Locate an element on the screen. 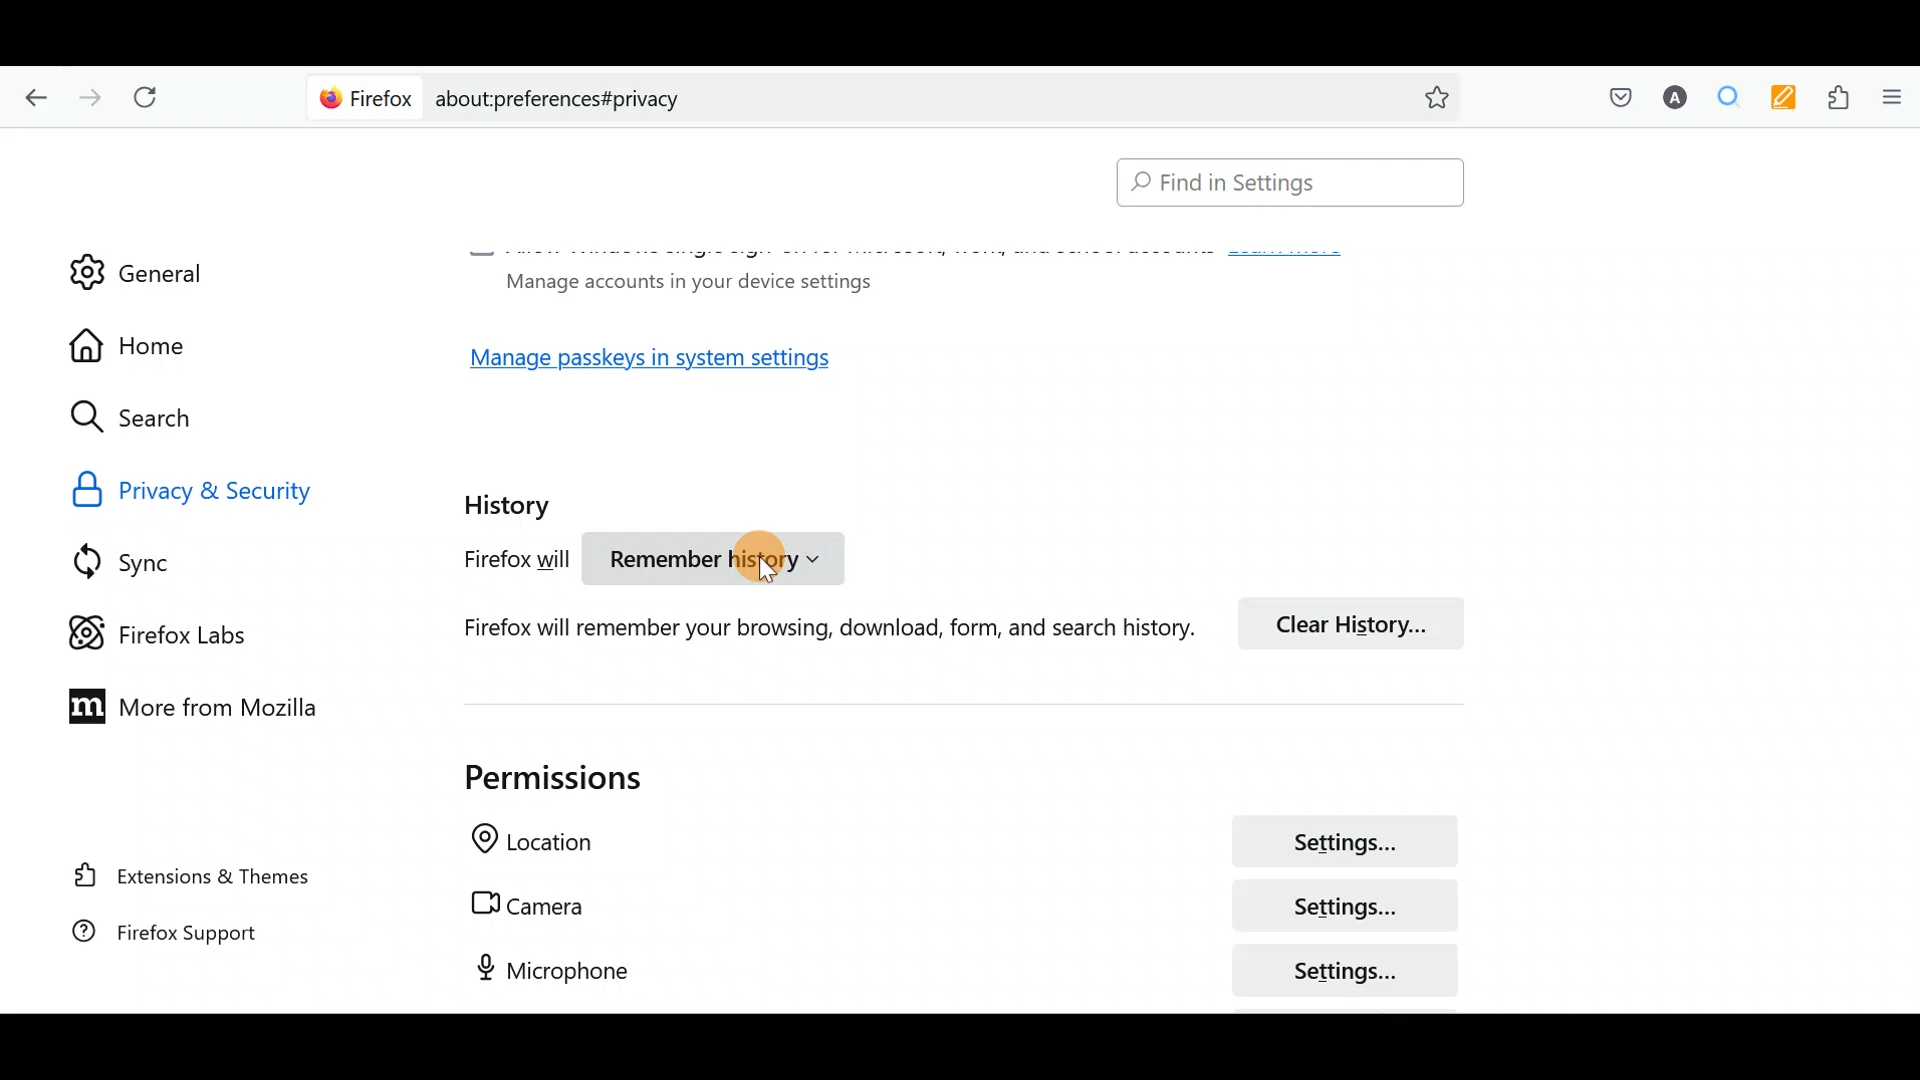  Extension & themes is located at coordinates (197, 879).